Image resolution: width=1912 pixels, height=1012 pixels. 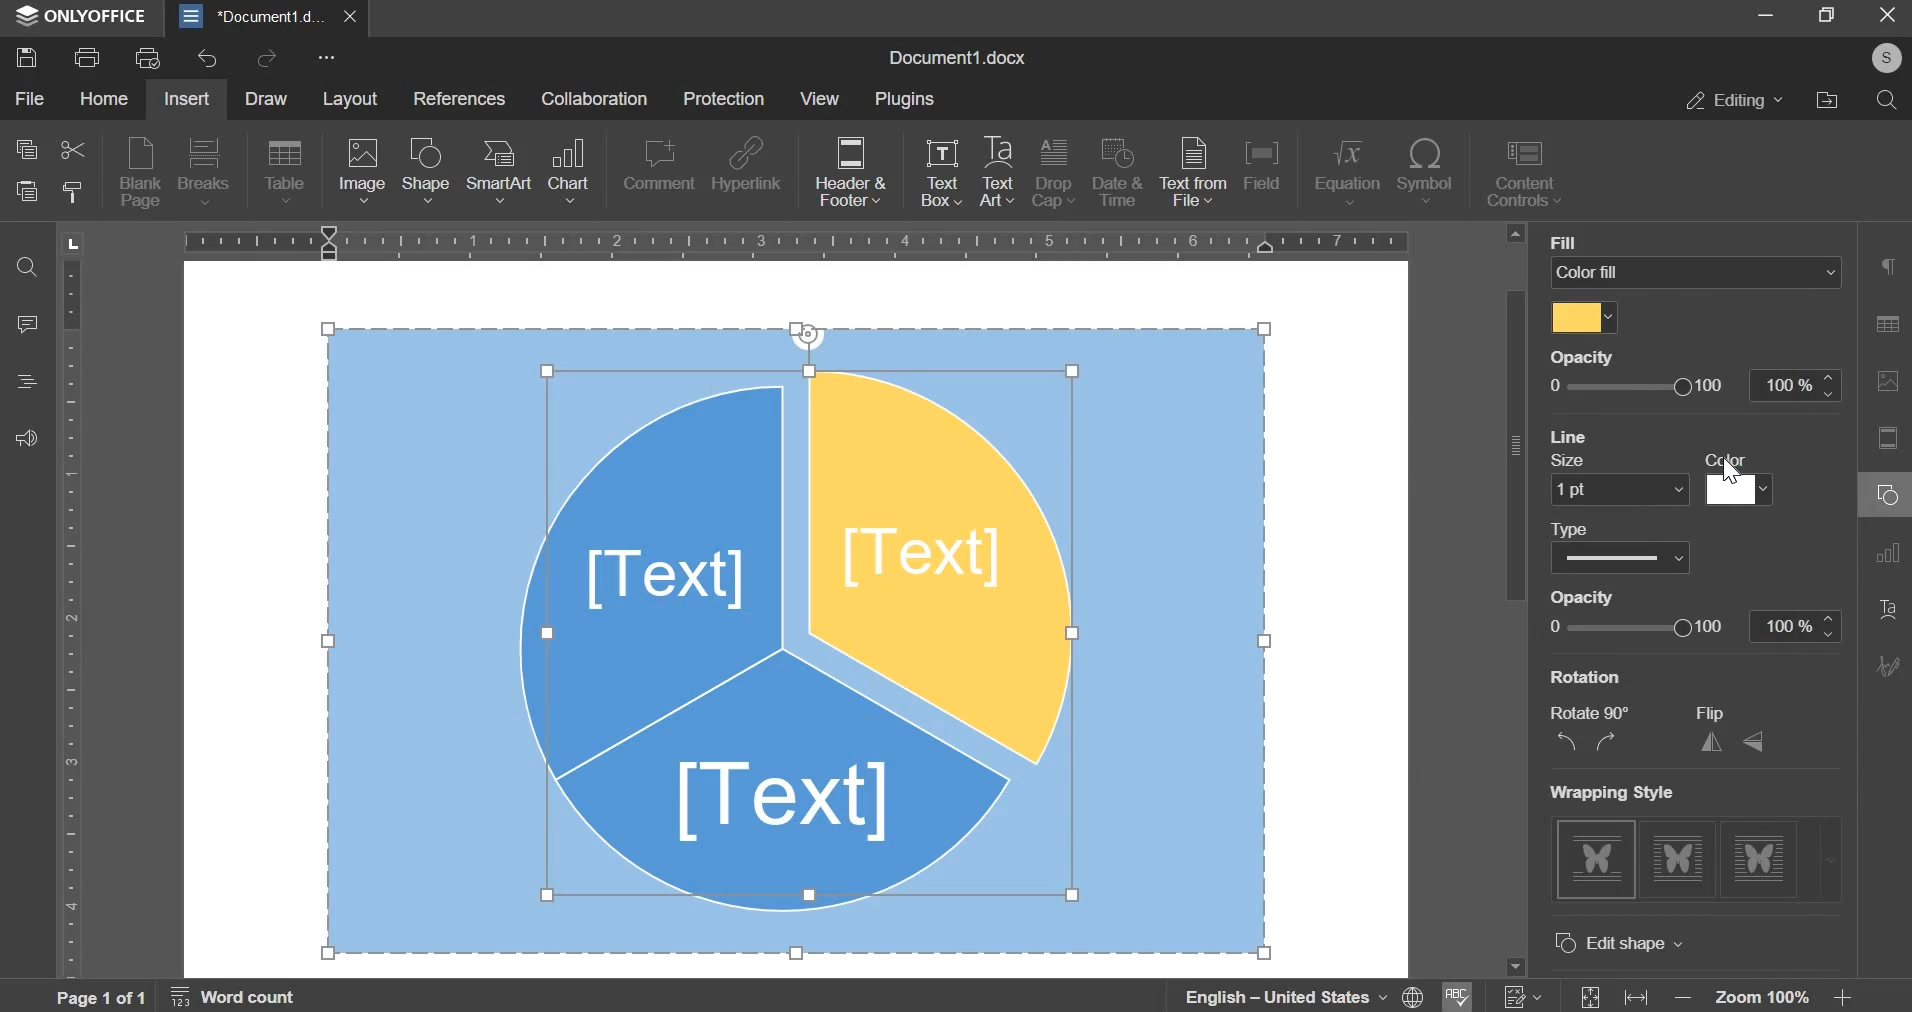 What do you see at coordinates (103, 101) in the screenshot?
I see `home` at bounding box center [103, 101].